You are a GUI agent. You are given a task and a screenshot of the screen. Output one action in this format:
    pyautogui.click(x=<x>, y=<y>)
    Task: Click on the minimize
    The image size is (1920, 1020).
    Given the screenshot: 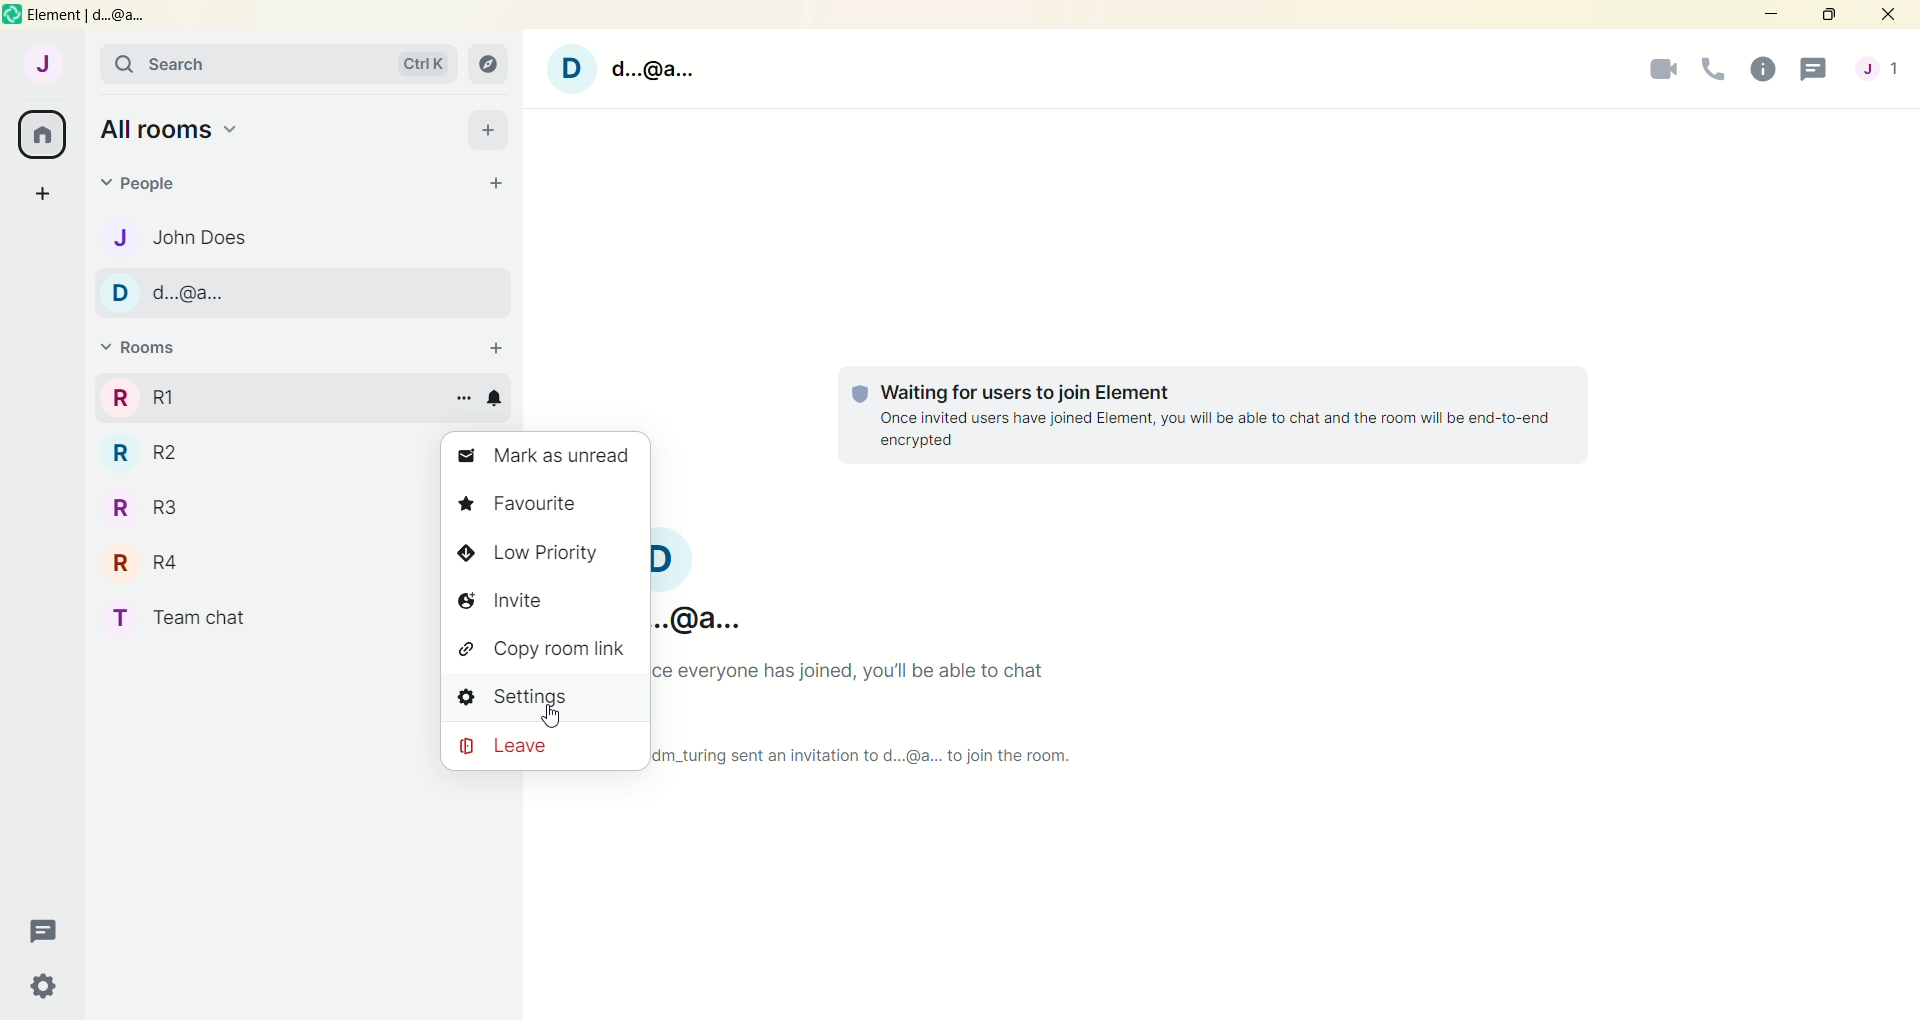 What is the action you would take?
    pyautogui.click(x=1774, y=16)
    